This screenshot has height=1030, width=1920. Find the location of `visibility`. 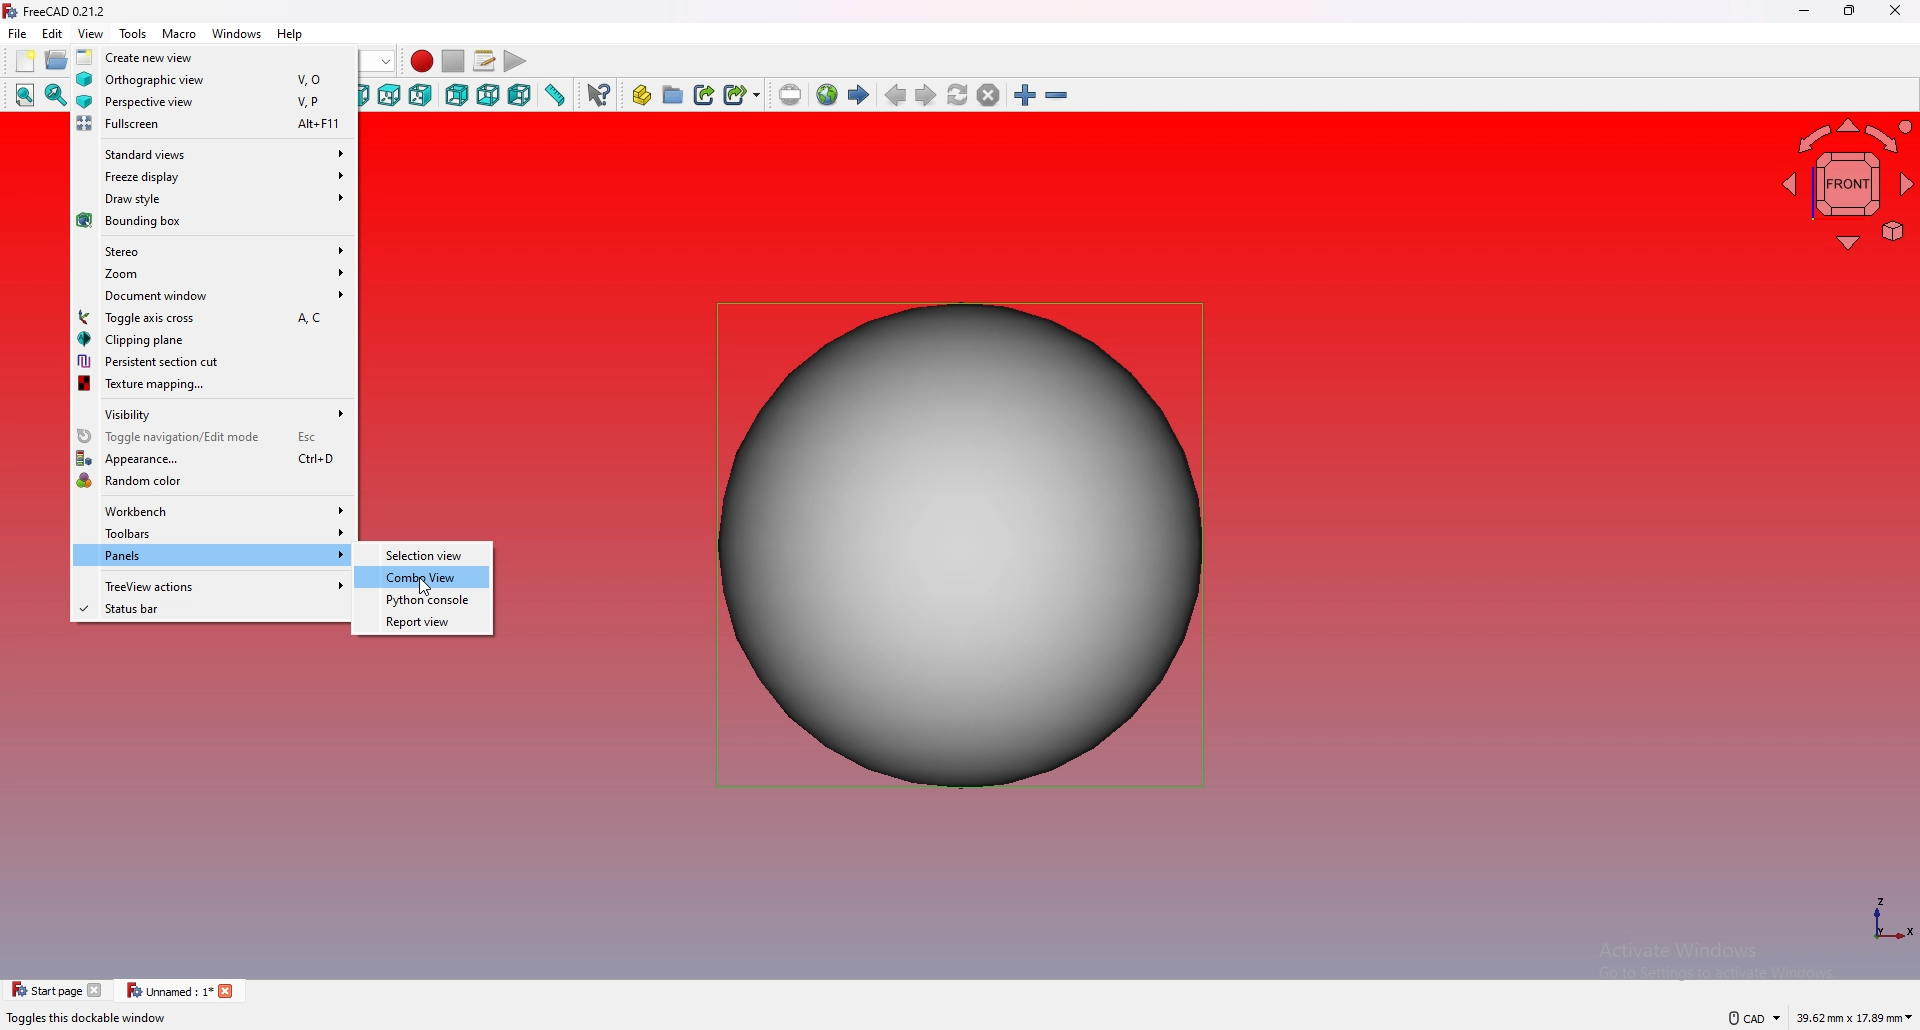

visibility is located at coordinates (213, 412).